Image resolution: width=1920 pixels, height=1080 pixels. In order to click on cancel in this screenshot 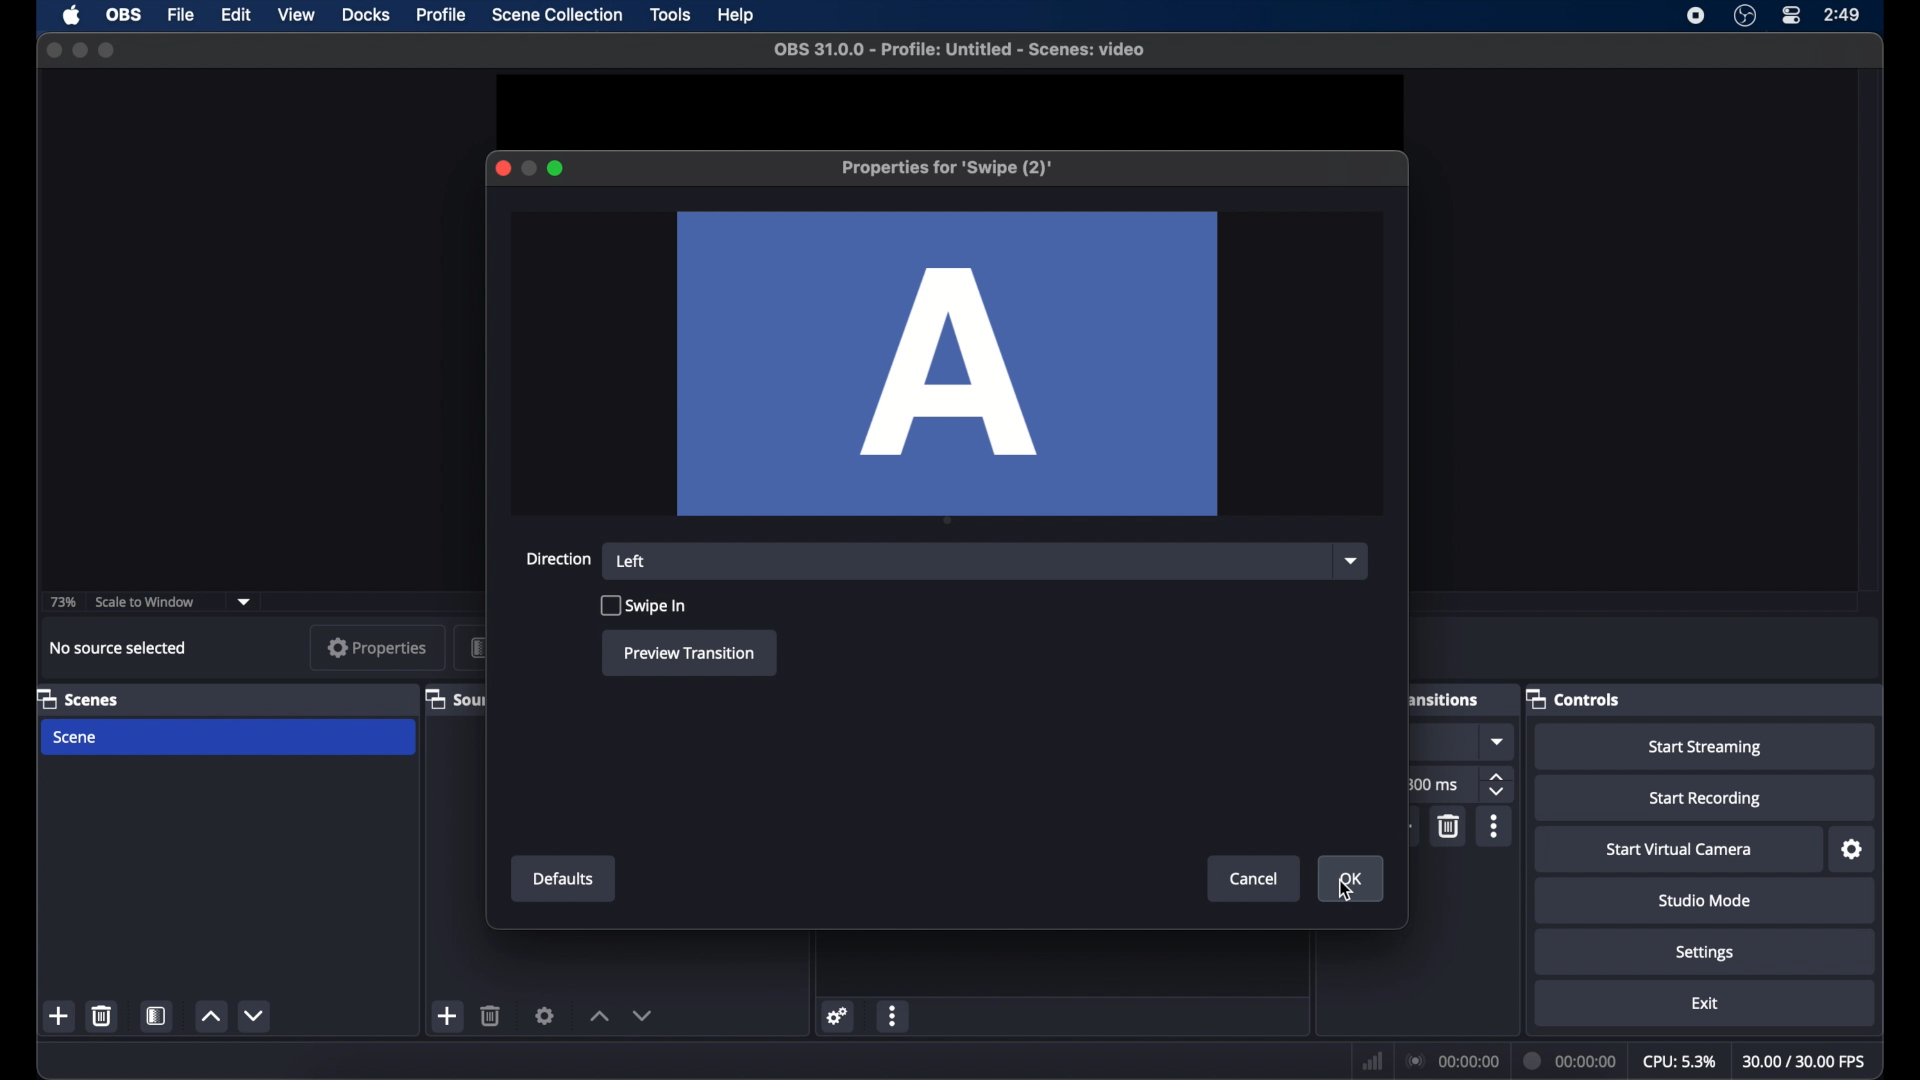, I will do `click(1255, 880)`.